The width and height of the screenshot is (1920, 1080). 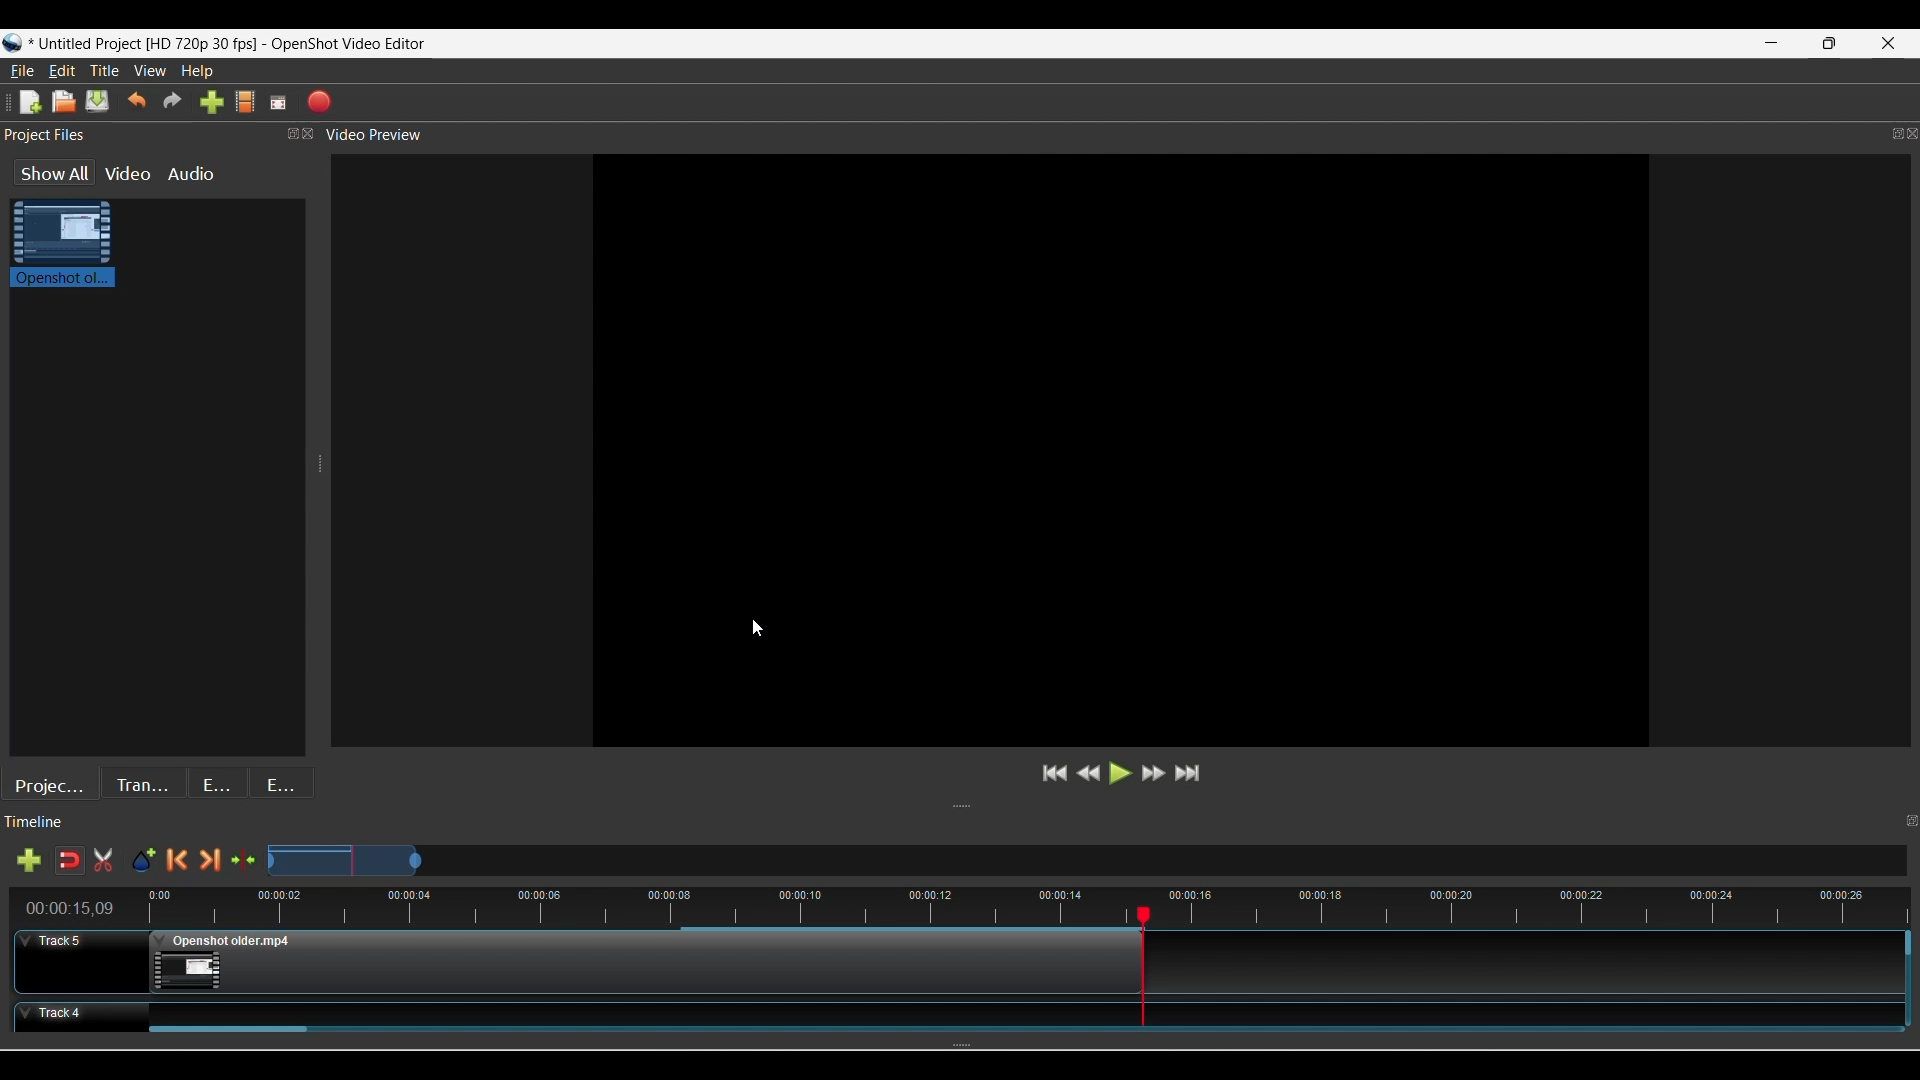 What do you see at coordinates (28, 860) in the screenshot?
I see `Add track` at bounding box center [28, 860].